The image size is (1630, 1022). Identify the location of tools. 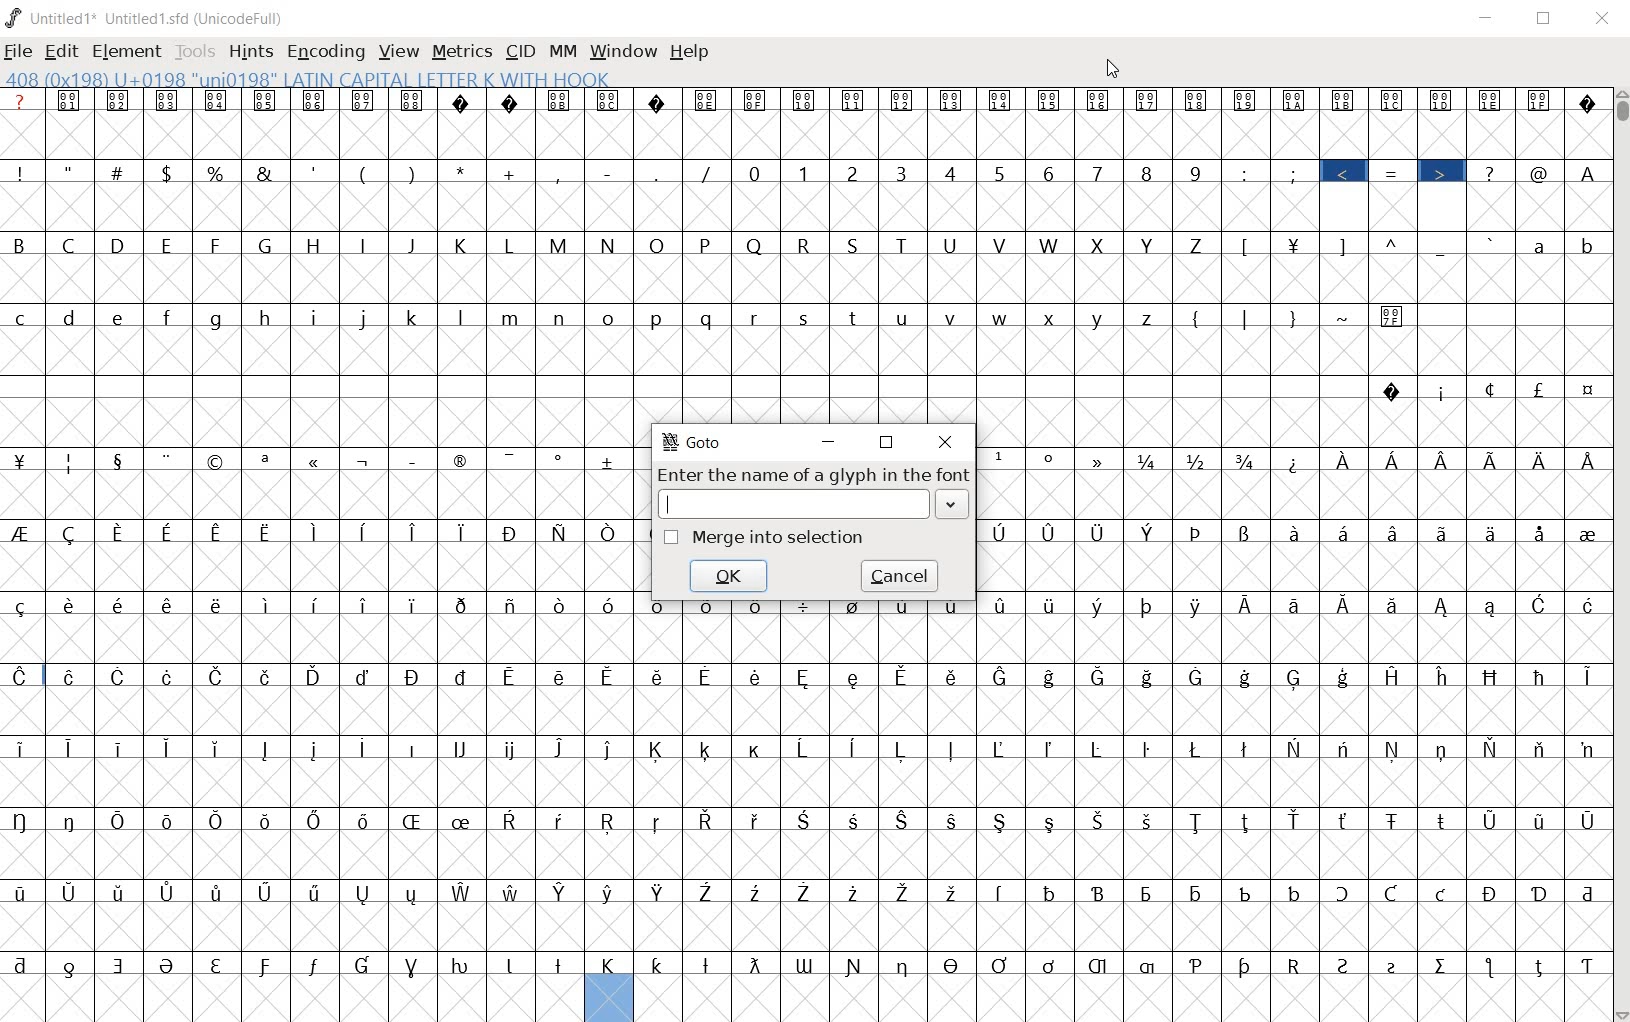
(197, 52).